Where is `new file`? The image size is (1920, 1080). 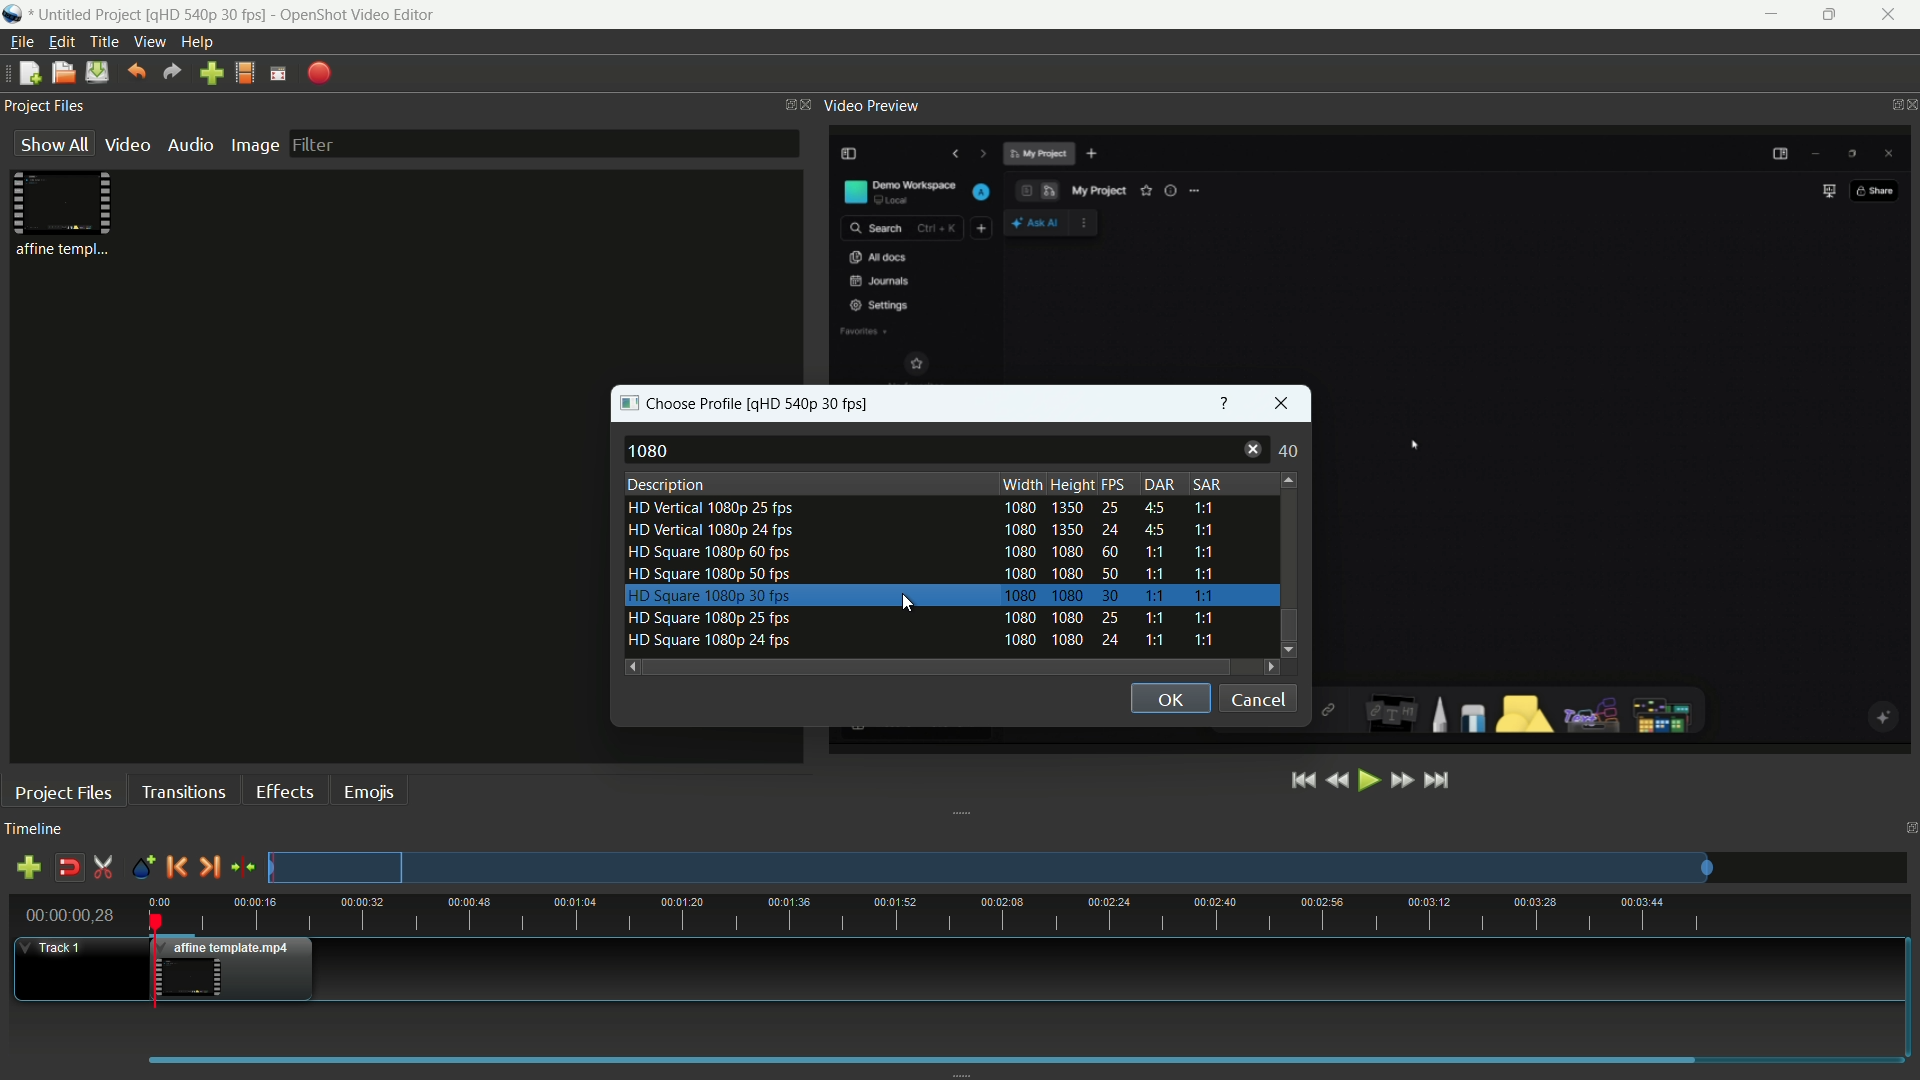 new file is located at coordinates (27, 72).